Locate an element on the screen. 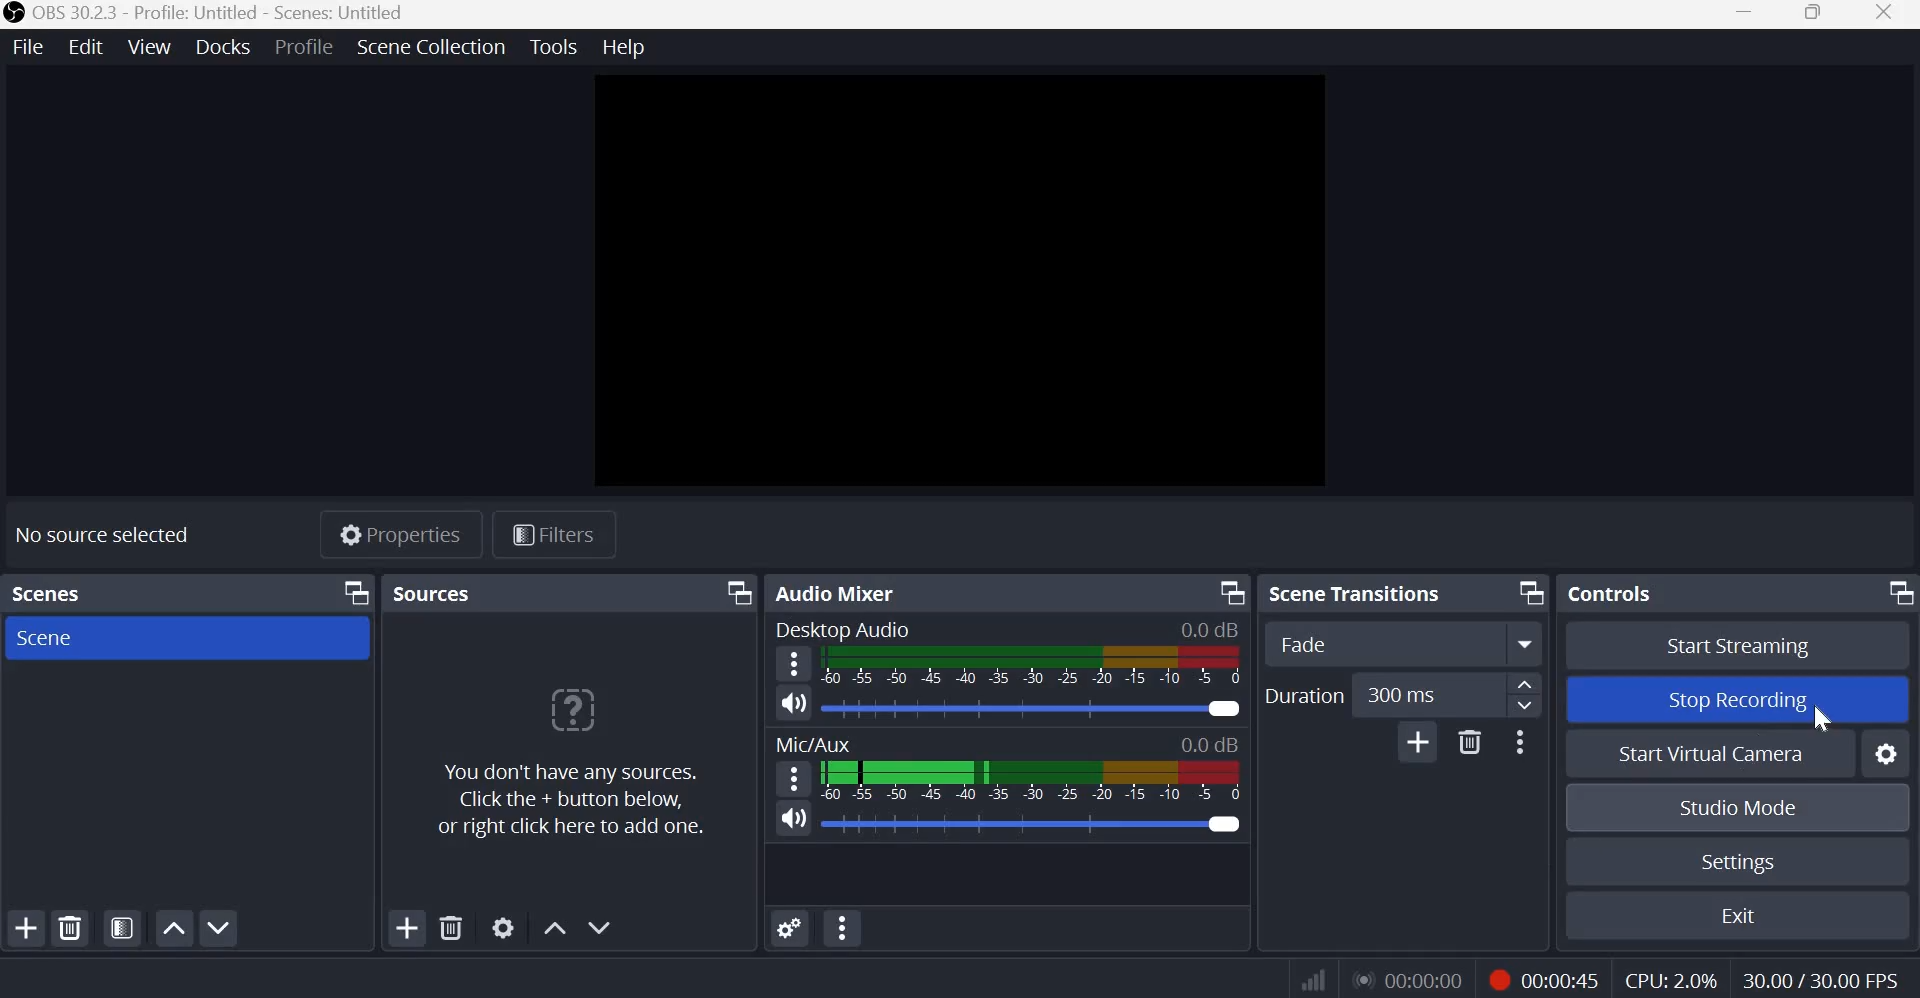 The width and height of the screenshot is (1920, 998). Speaker Icon is located at coordinates (795, 818).